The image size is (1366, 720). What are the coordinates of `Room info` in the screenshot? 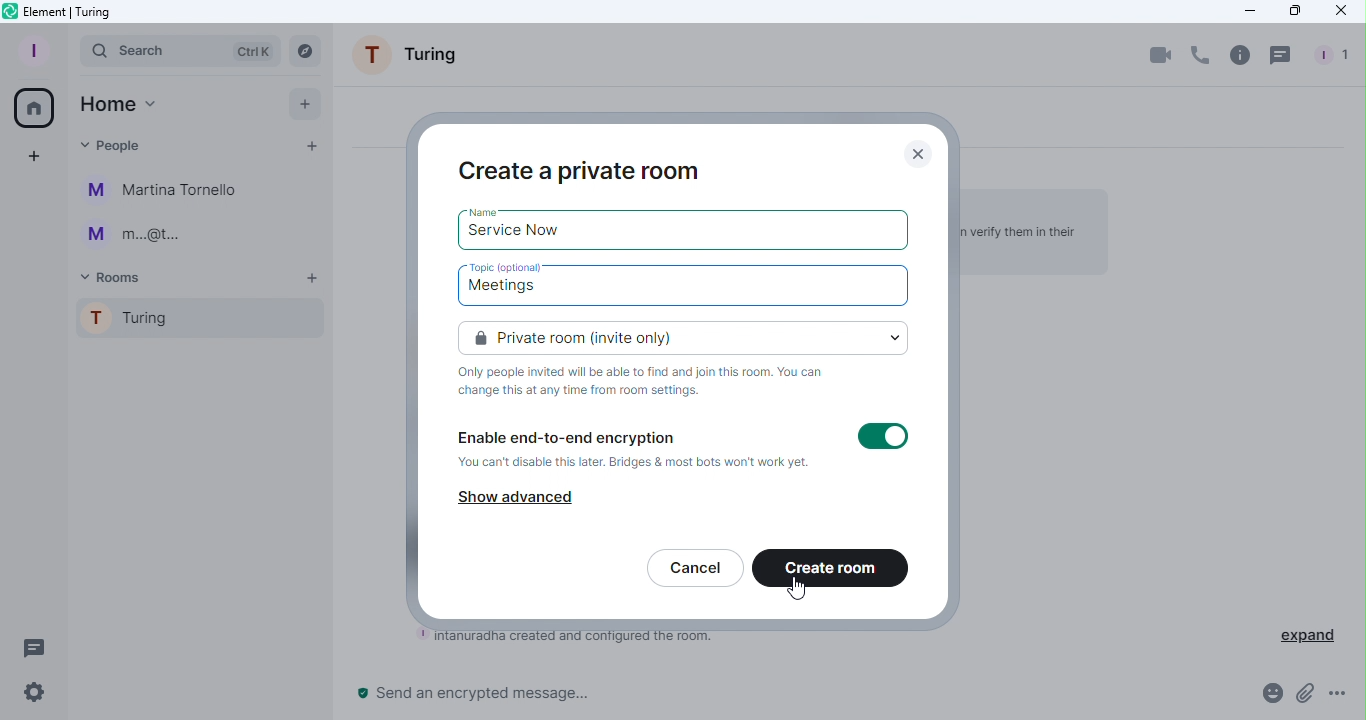 It's located at (1239, 54).